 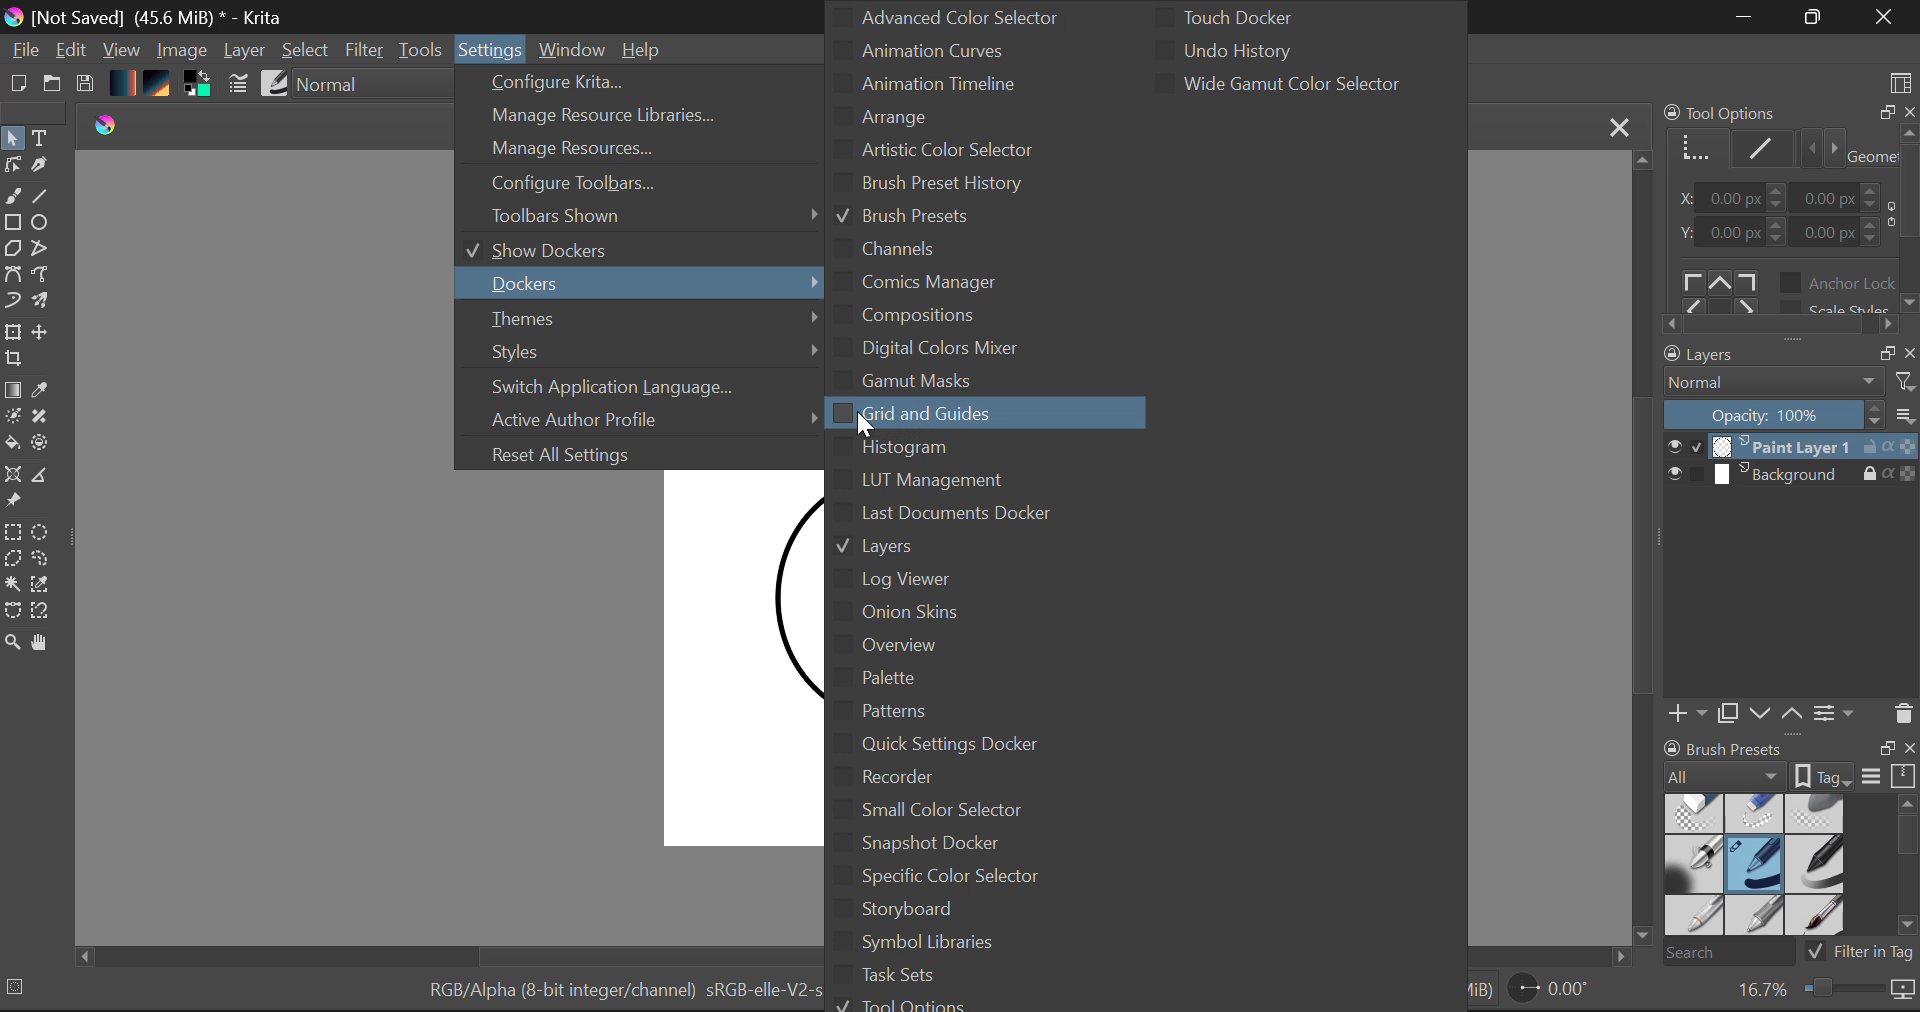 I want to click on Page Rotation, so click(x=1556, y=992).